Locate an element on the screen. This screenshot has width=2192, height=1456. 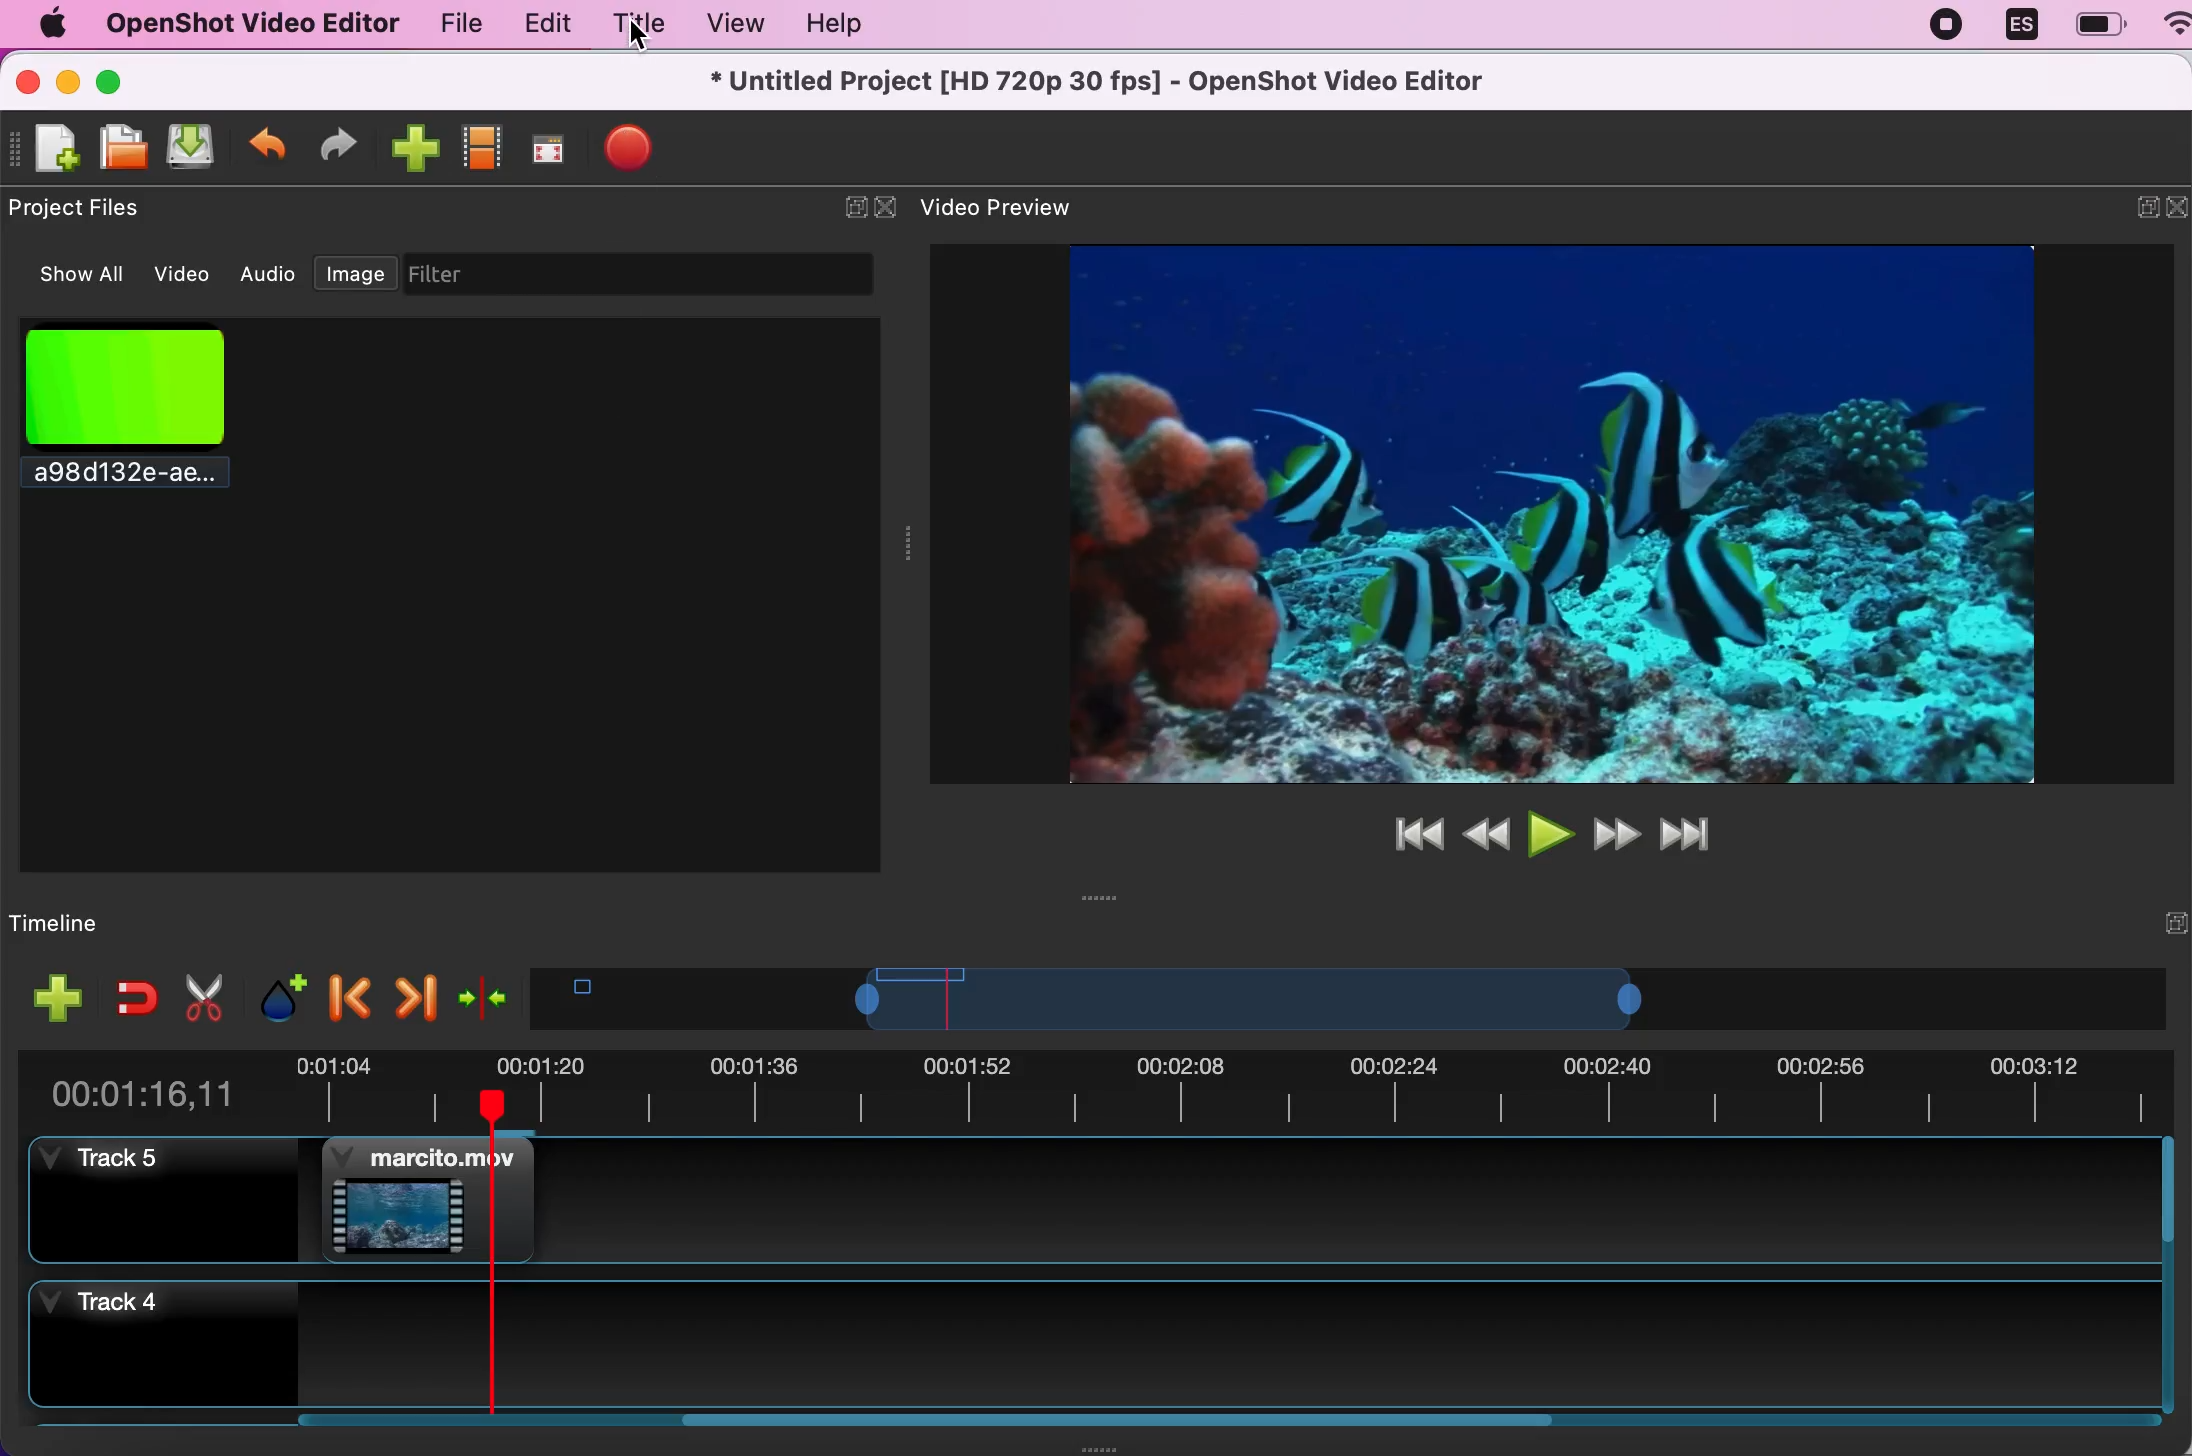
close is located at coordinates (27, 79).